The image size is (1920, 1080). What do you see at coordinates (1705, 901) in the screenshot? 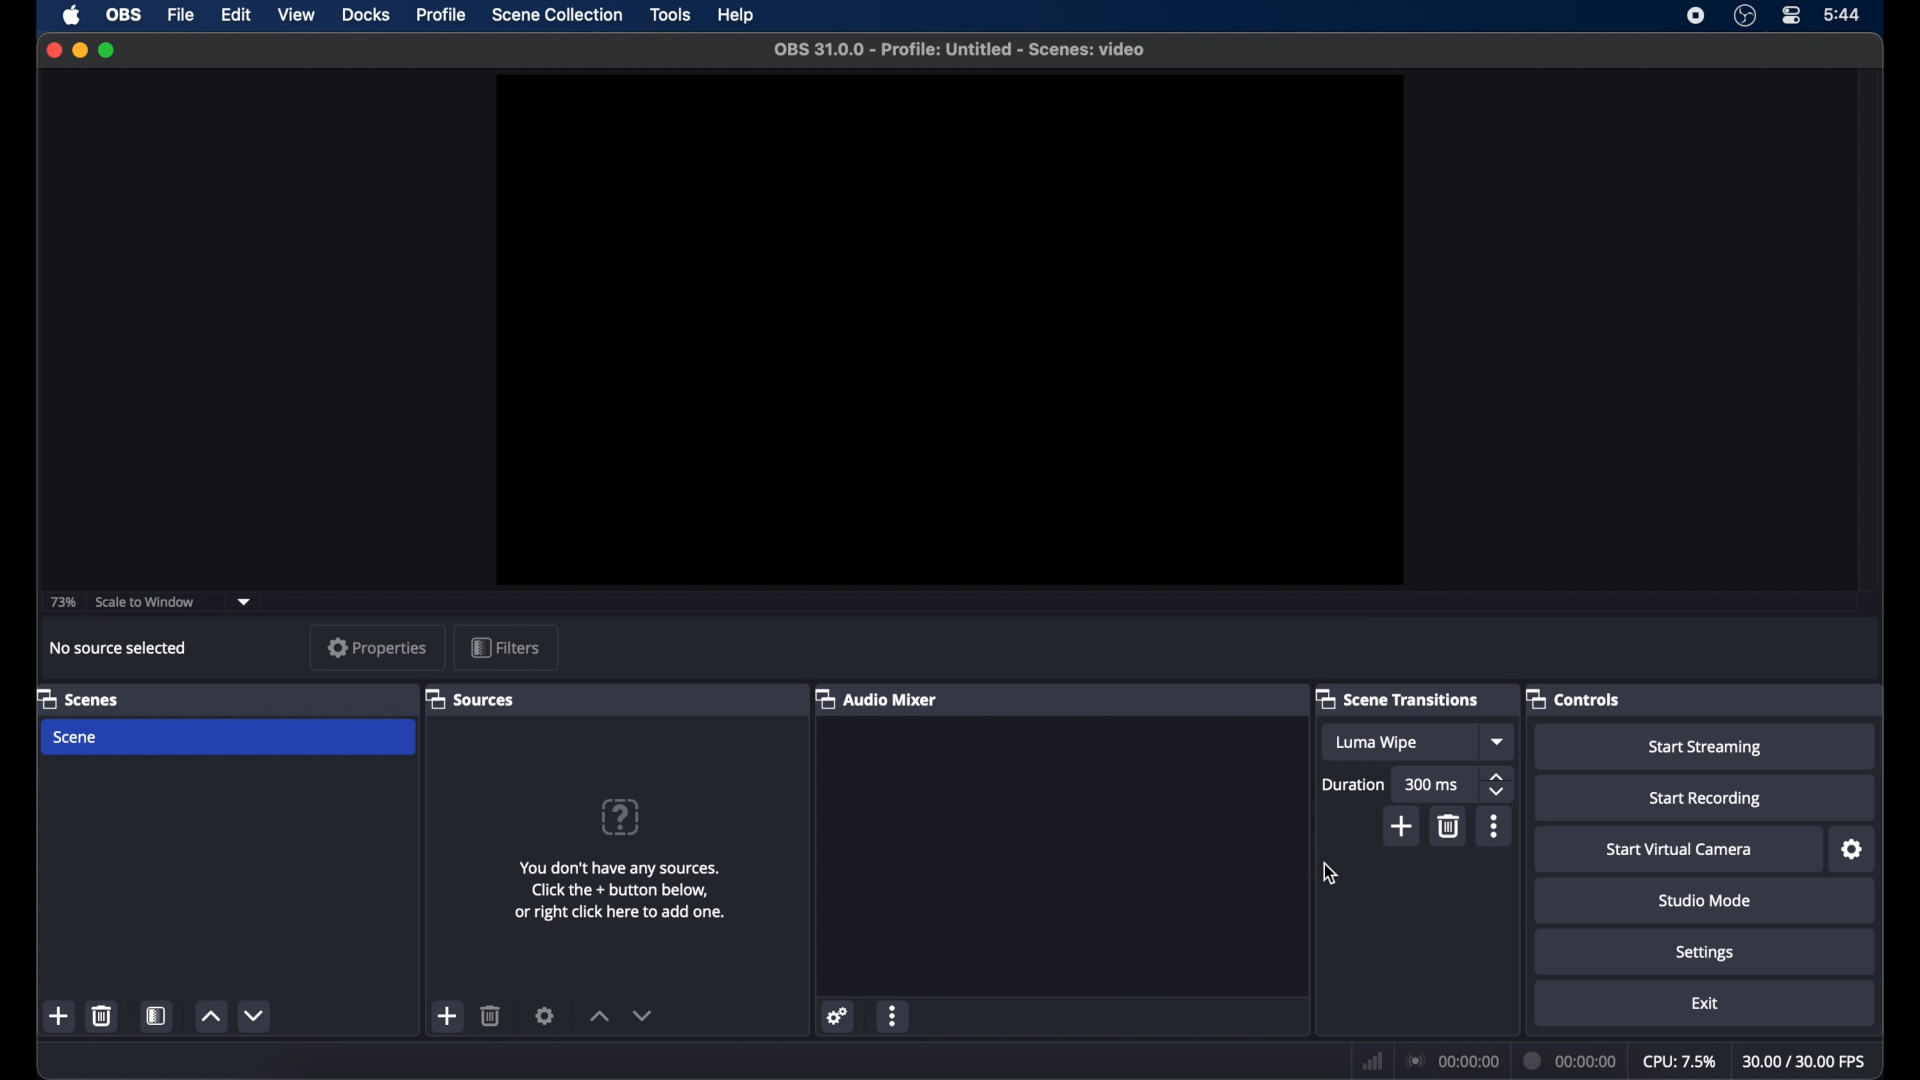
I see `studio mode` at bounding box center [1705, 901].